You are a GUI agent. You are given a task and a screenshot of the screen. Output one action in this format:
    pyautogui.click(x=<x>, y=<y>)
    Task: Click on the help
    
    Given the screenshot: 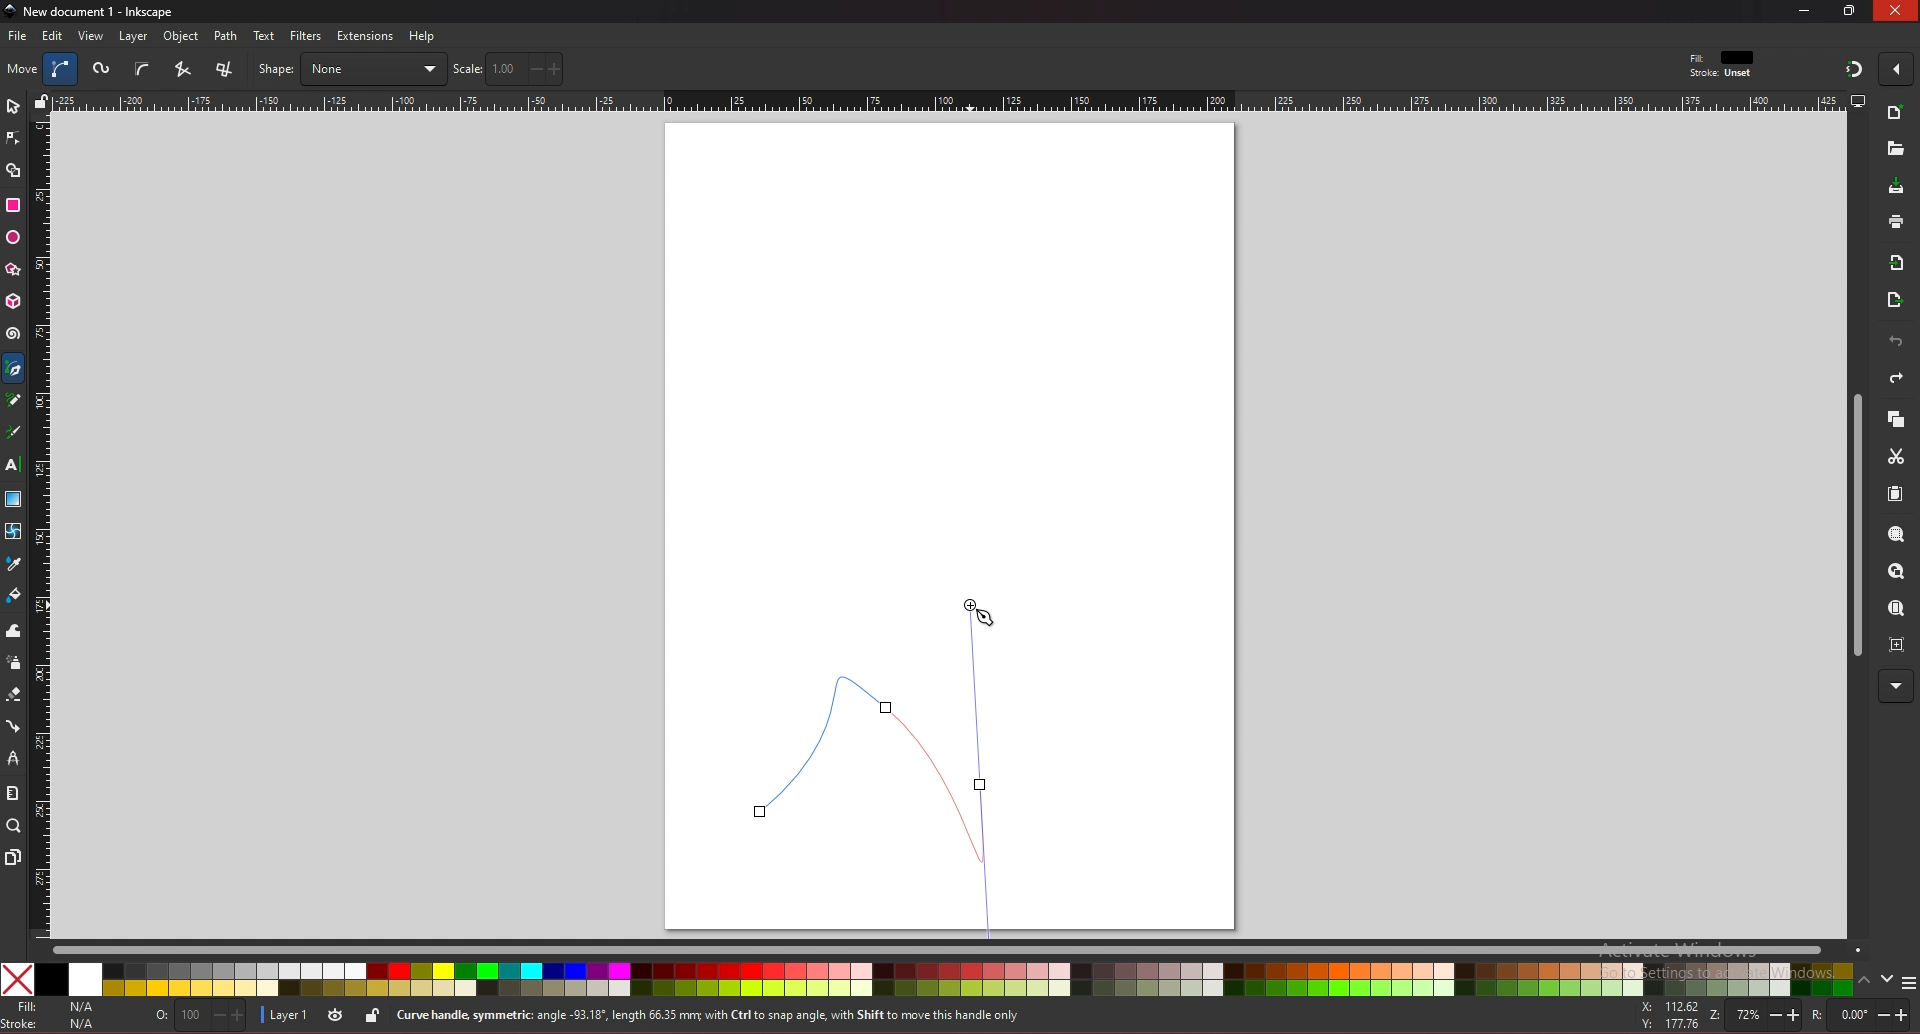 What is the action you would take?
    pyautogui.click(x=423, y=36)
    